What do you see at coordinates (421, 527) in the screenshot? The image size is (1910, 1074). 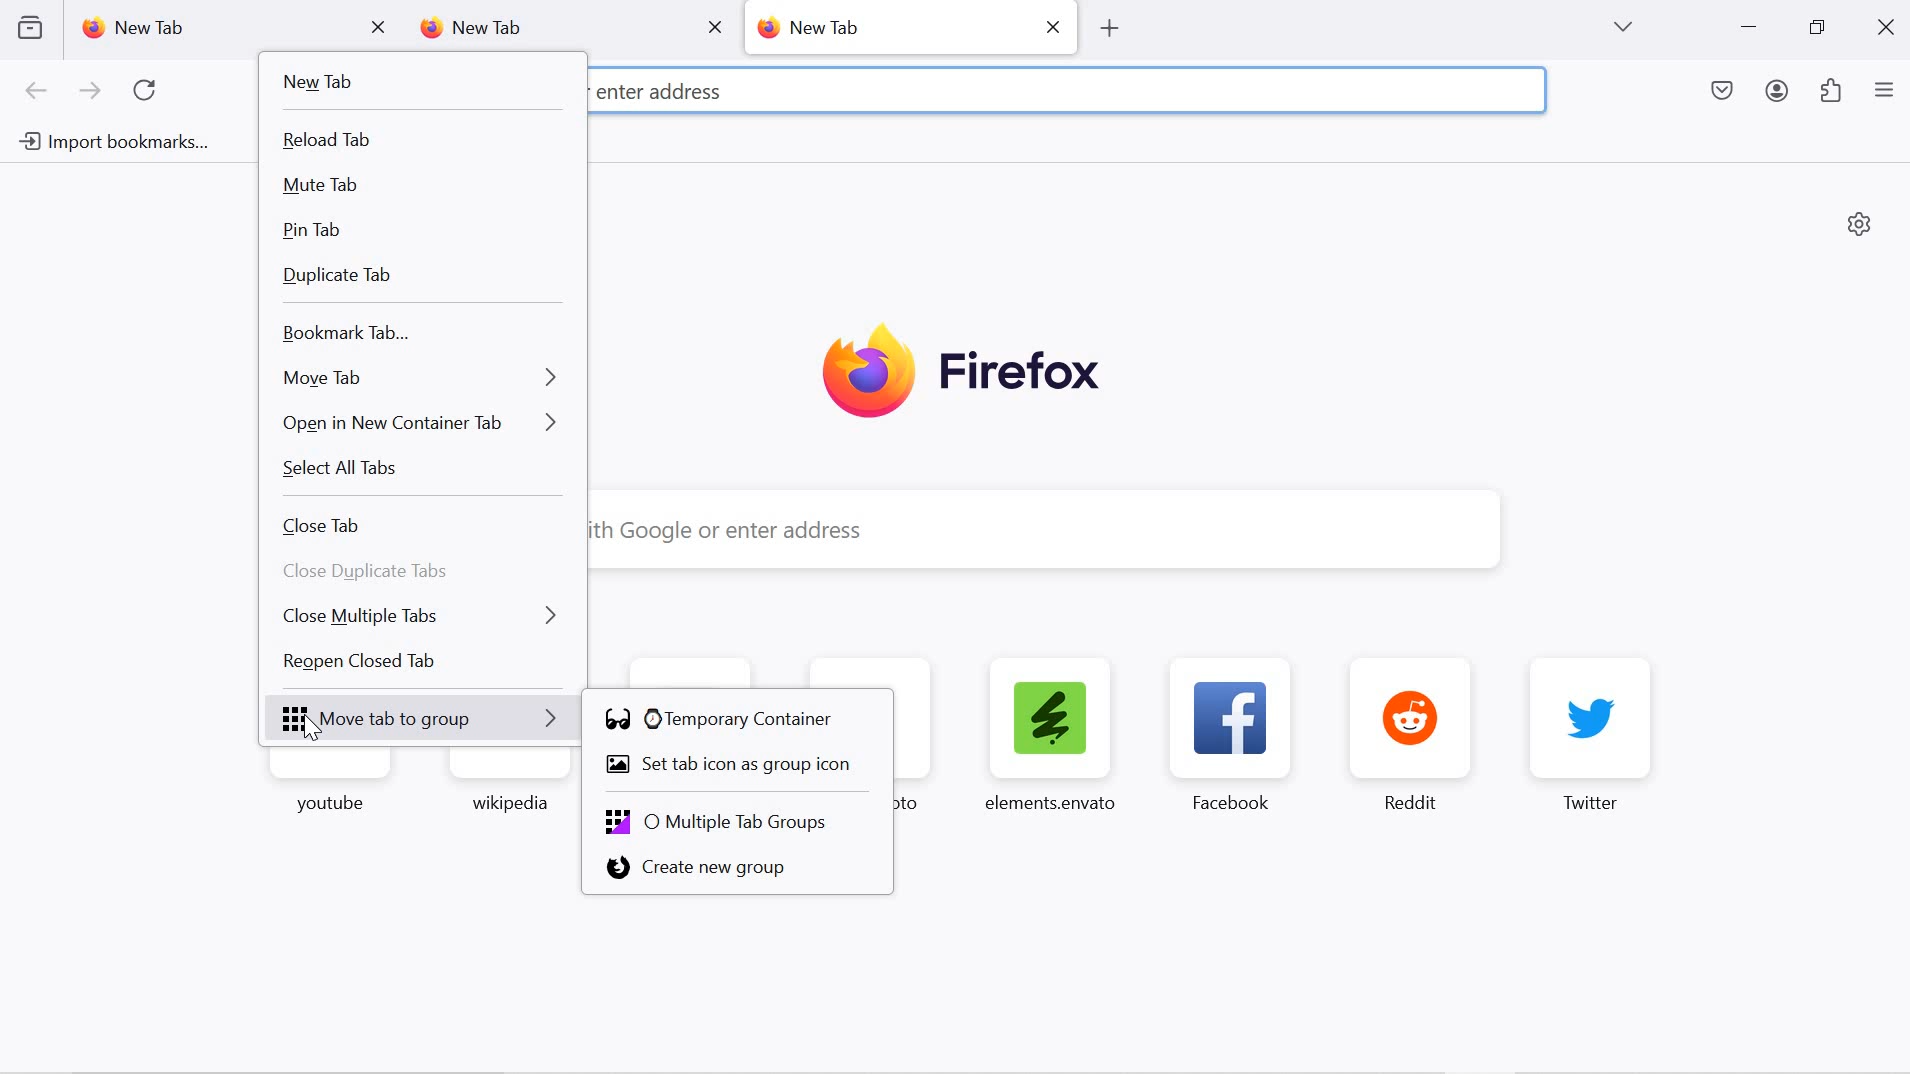 I see `close tab` at bounding box center [421, 527].